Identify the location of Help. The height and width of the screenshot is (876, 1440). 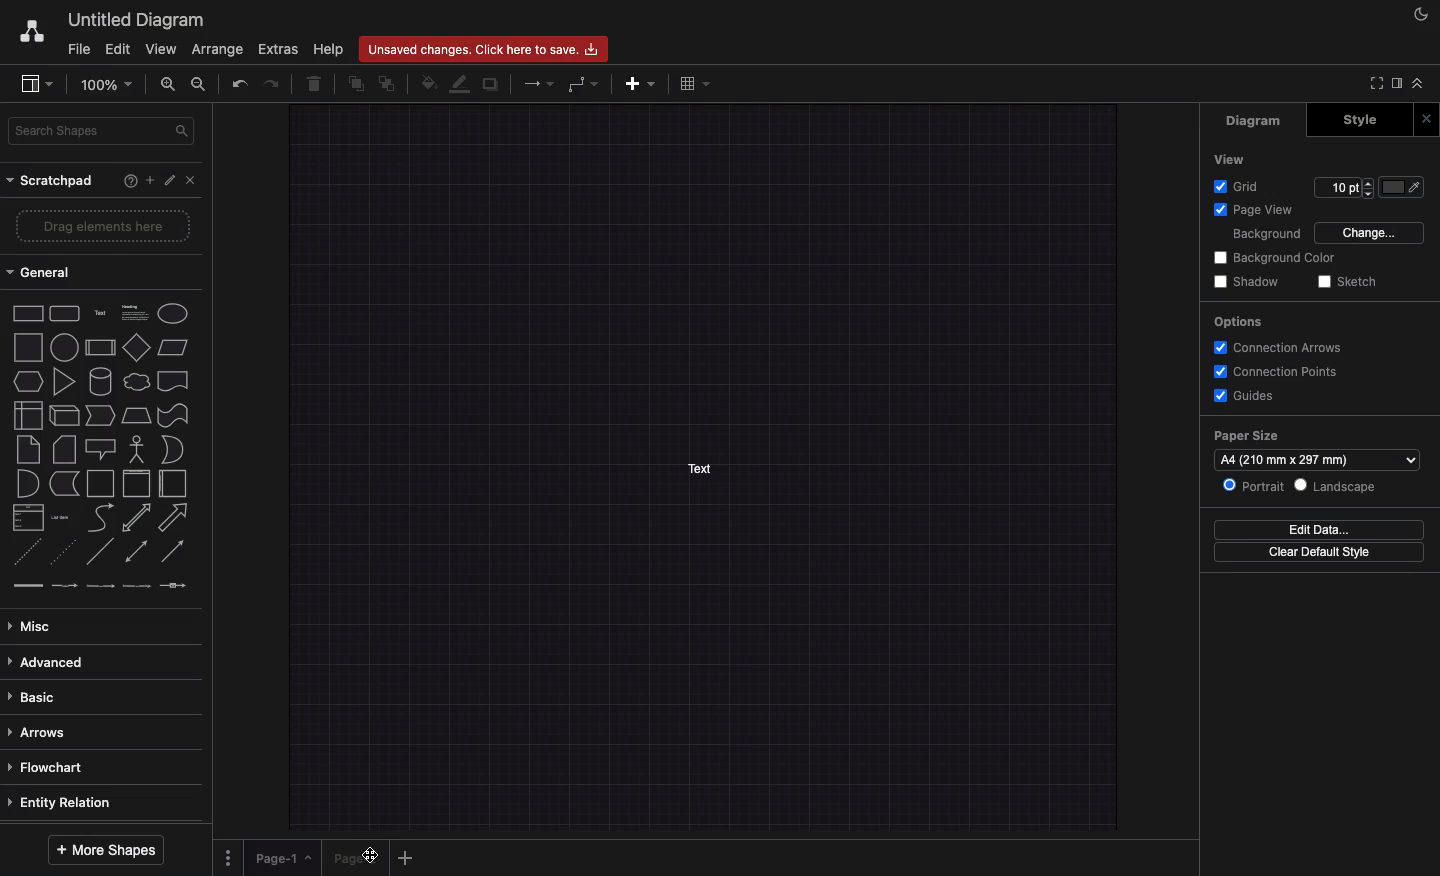
(128, 180).